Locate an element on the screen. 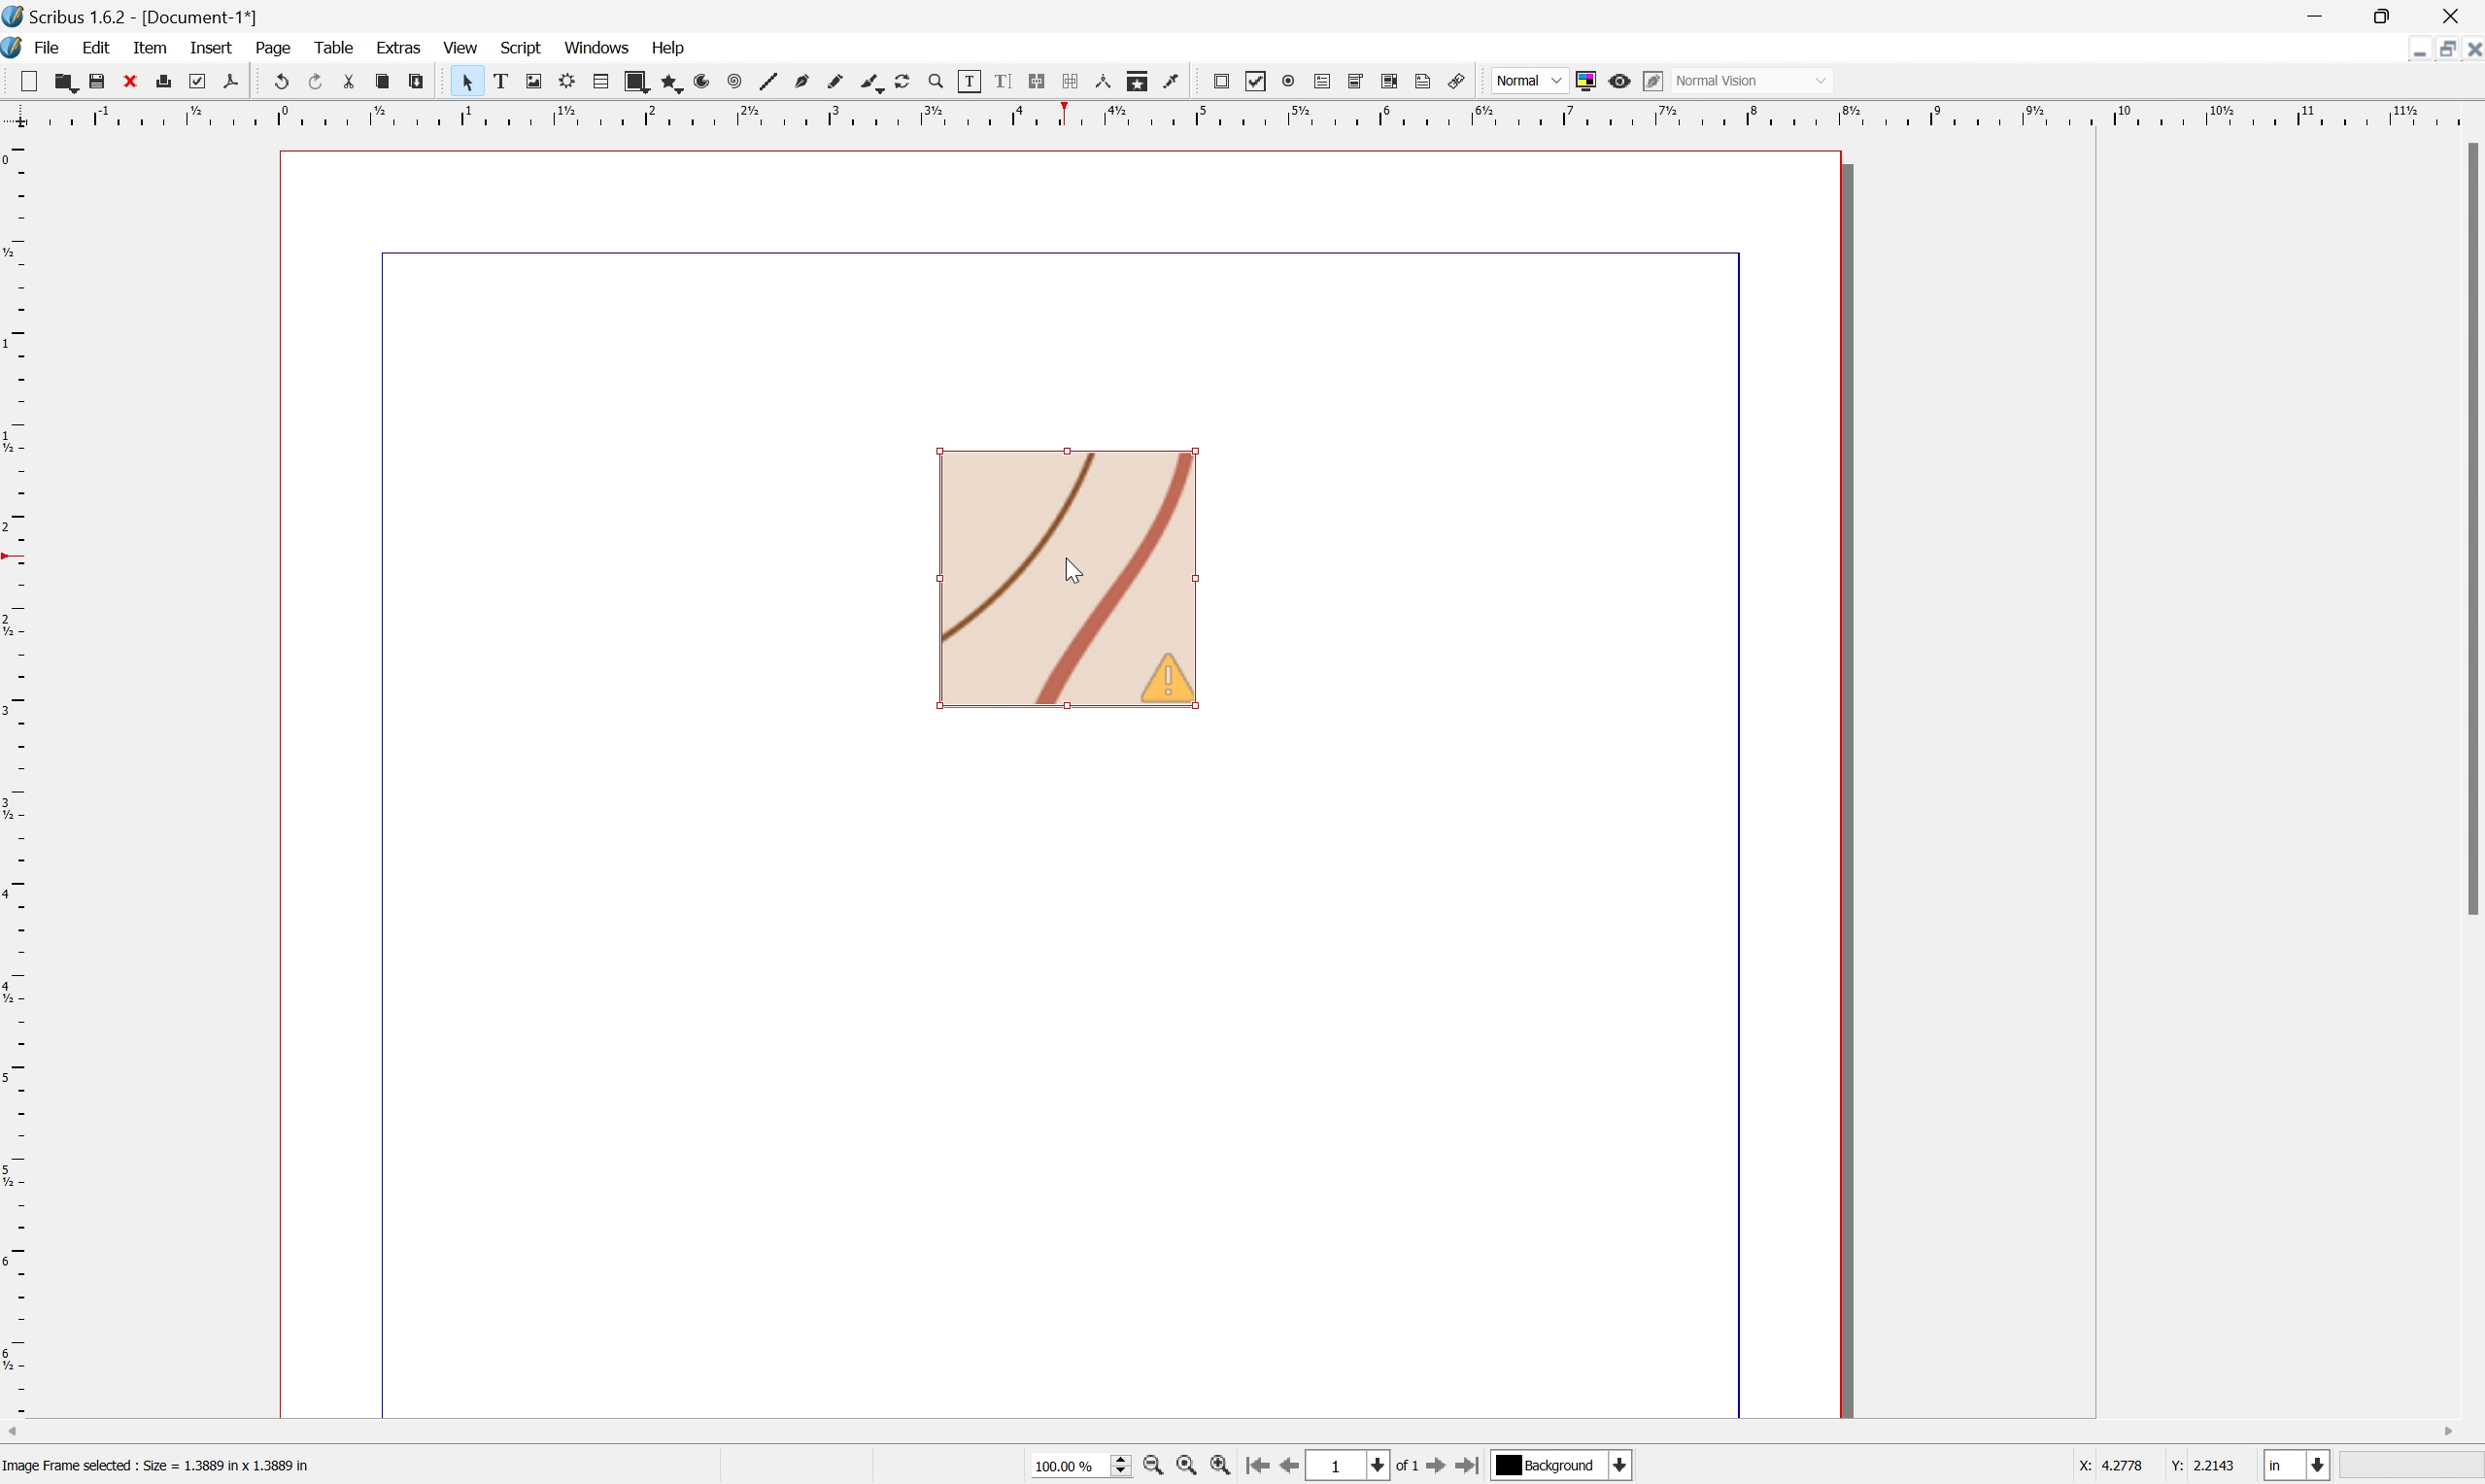 The width and height of the screenshot is (2485, 1484). Table is located at coordinates (332, 46).